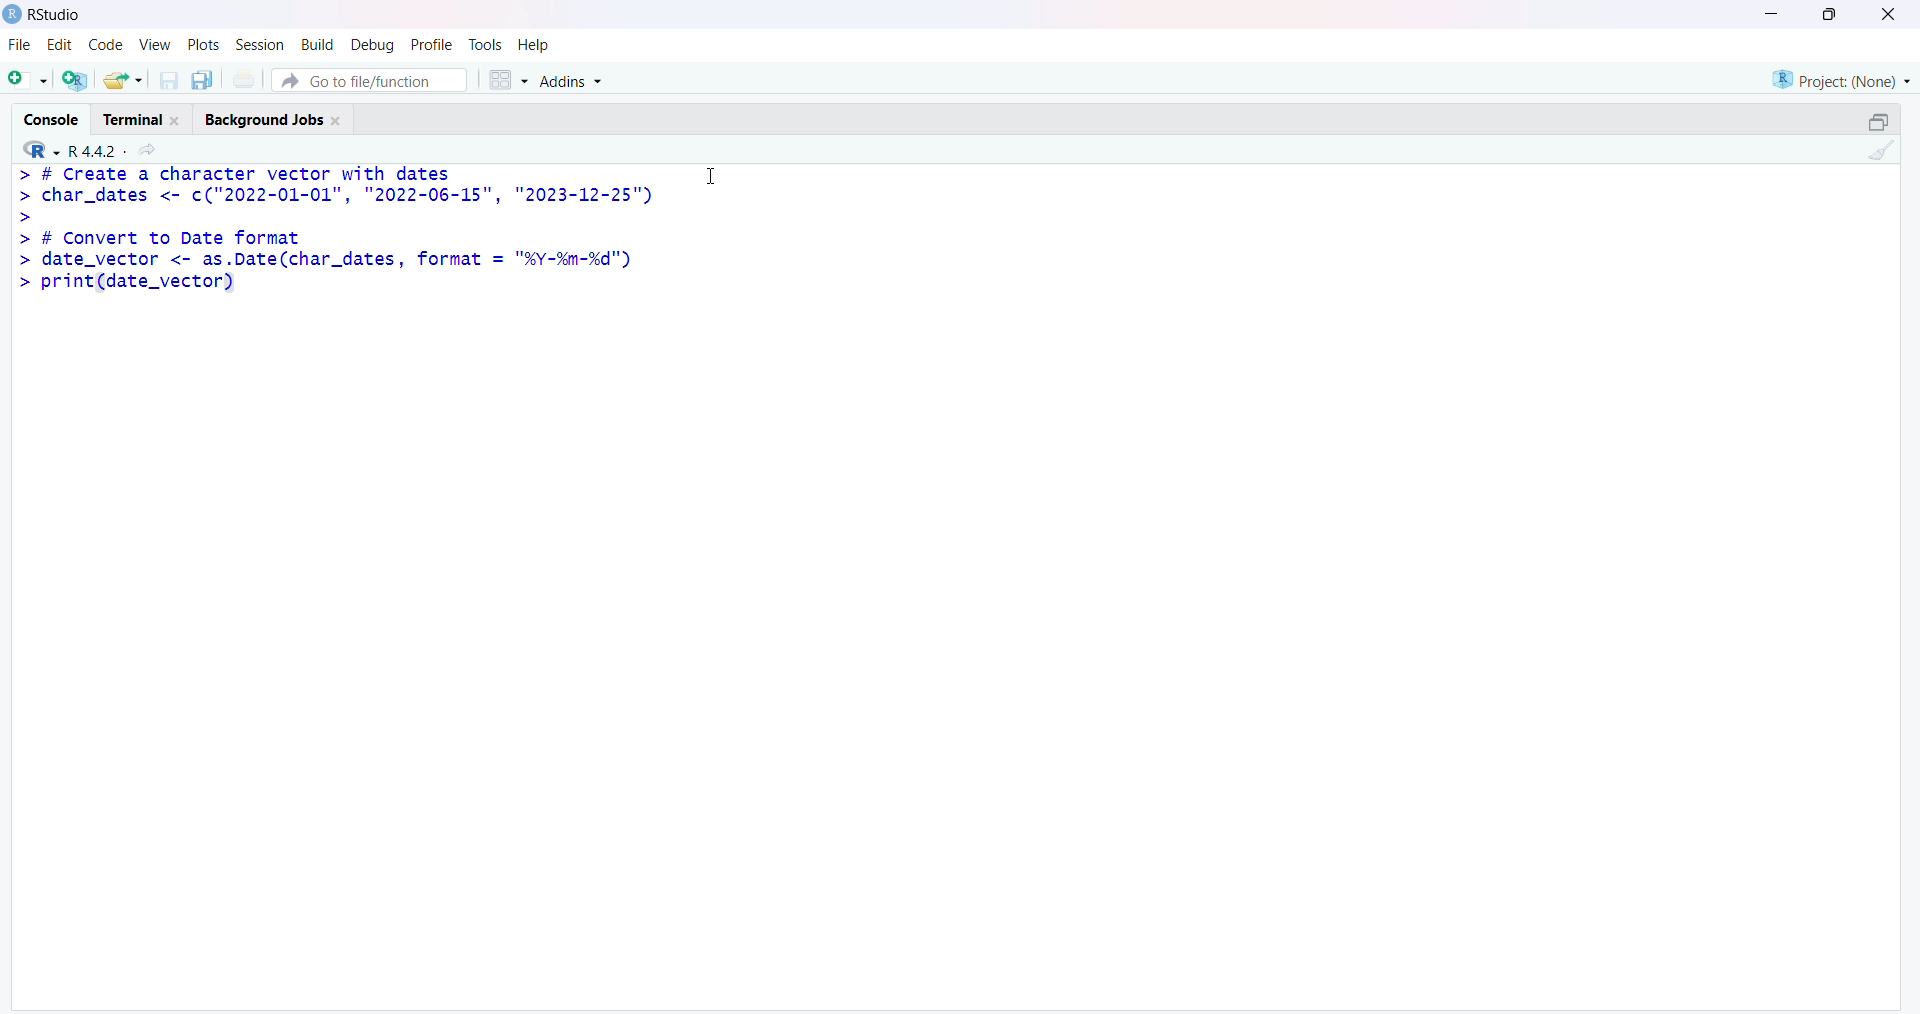  What do you see at coordinates (576, 82) in the screenshot?
I see `Addins` at bounding box center [576, 82].